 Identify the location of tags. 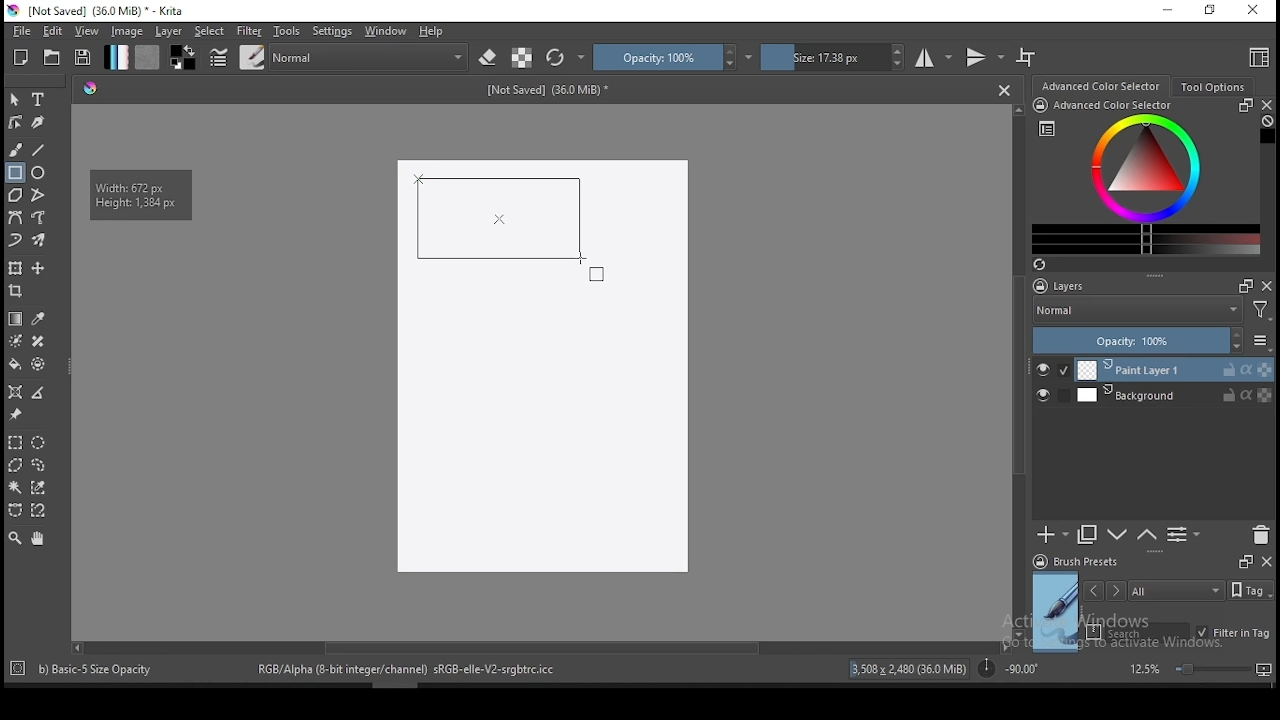
(1176, 590).